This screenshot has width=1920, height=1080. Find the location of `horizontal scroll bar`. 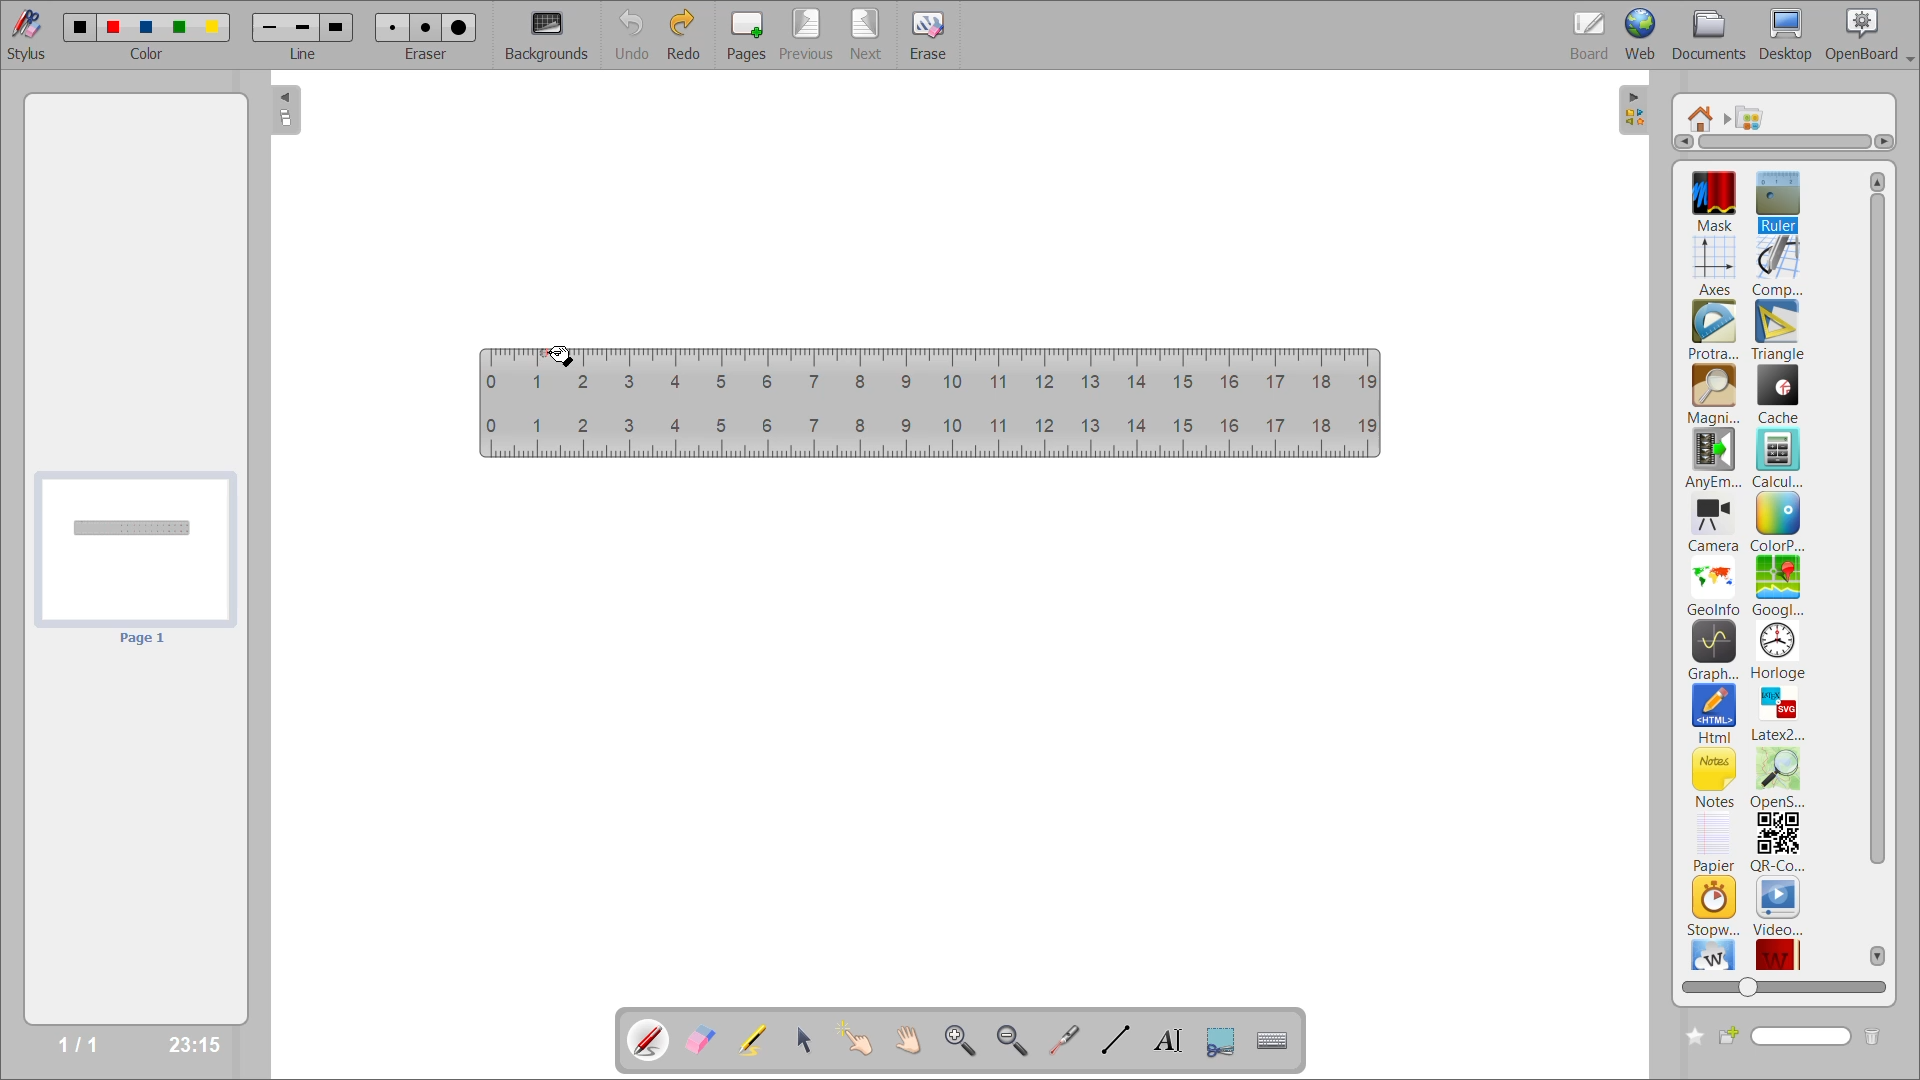

horizontal scroll bar is located at coordinates (1786, 142).